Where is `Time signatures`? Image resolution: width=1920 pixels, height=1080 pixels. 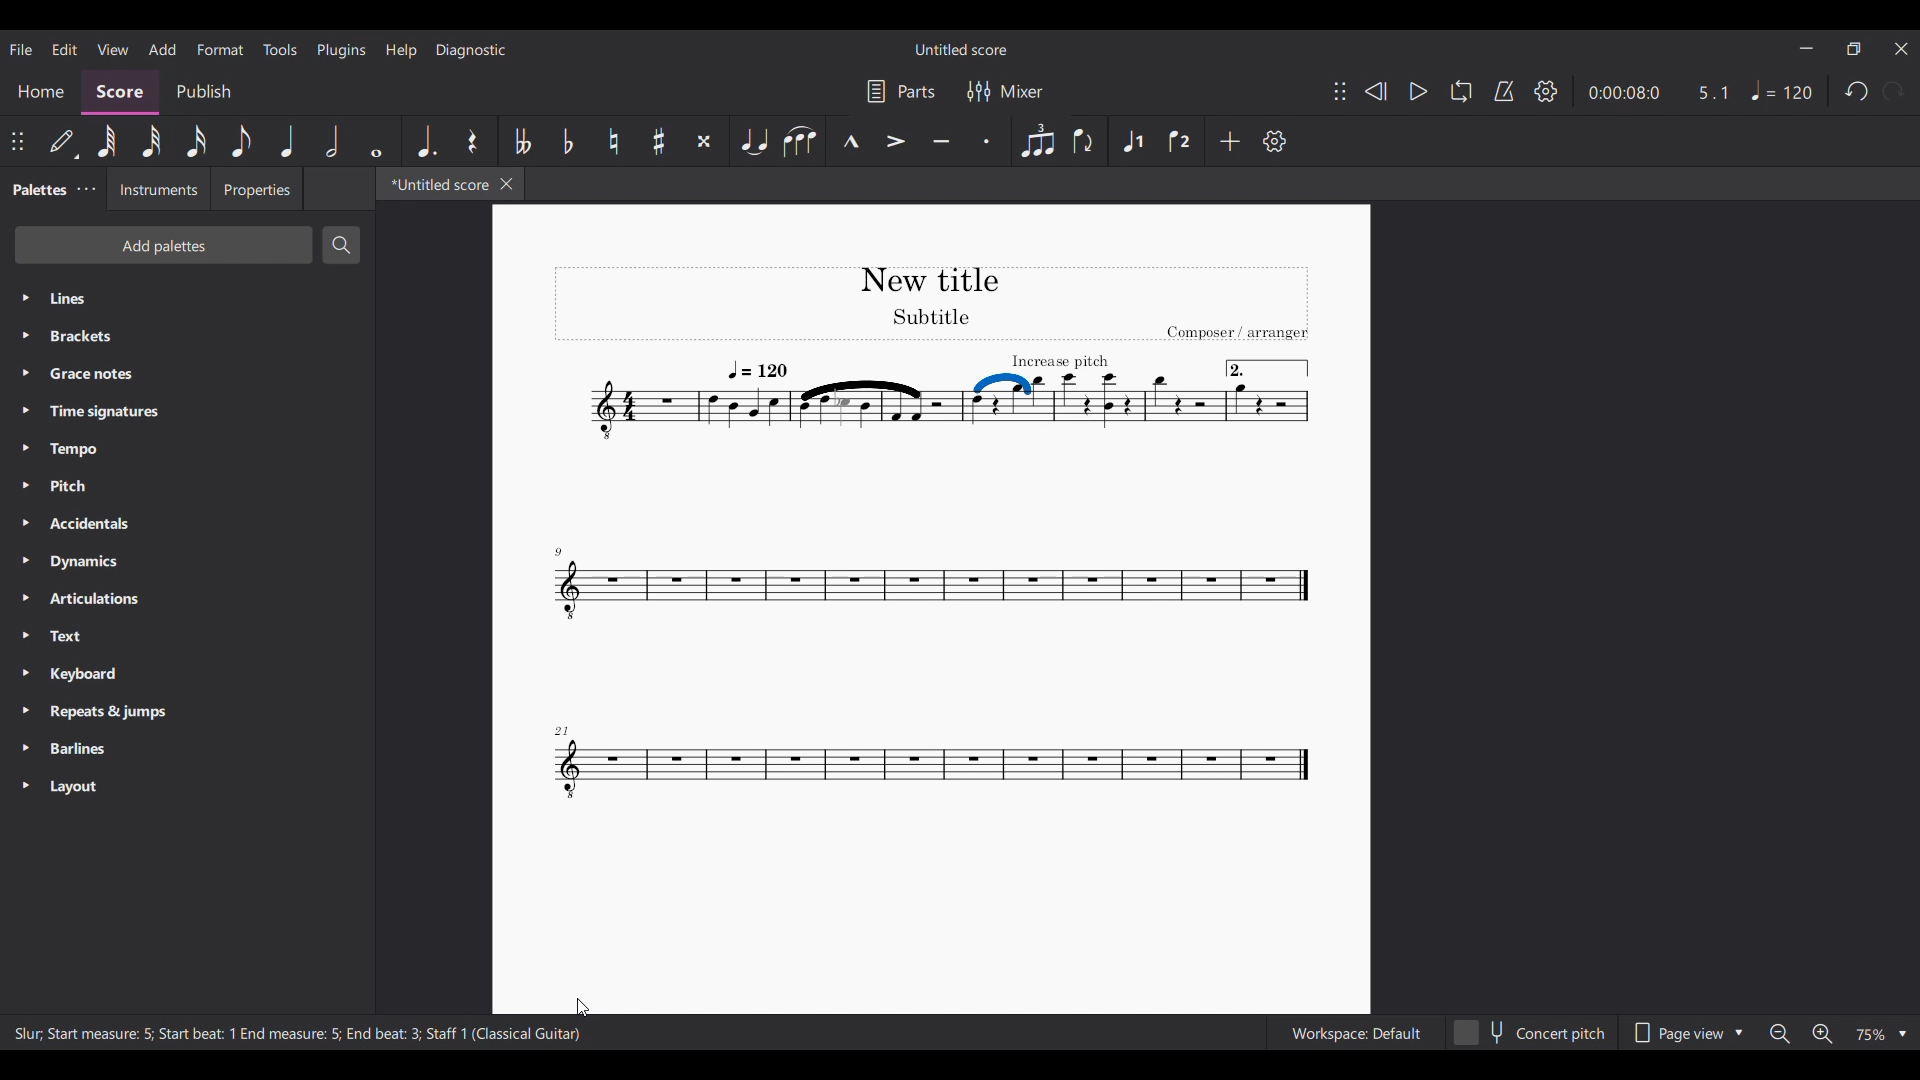 Time signatures is located at coordinates (187, 412).